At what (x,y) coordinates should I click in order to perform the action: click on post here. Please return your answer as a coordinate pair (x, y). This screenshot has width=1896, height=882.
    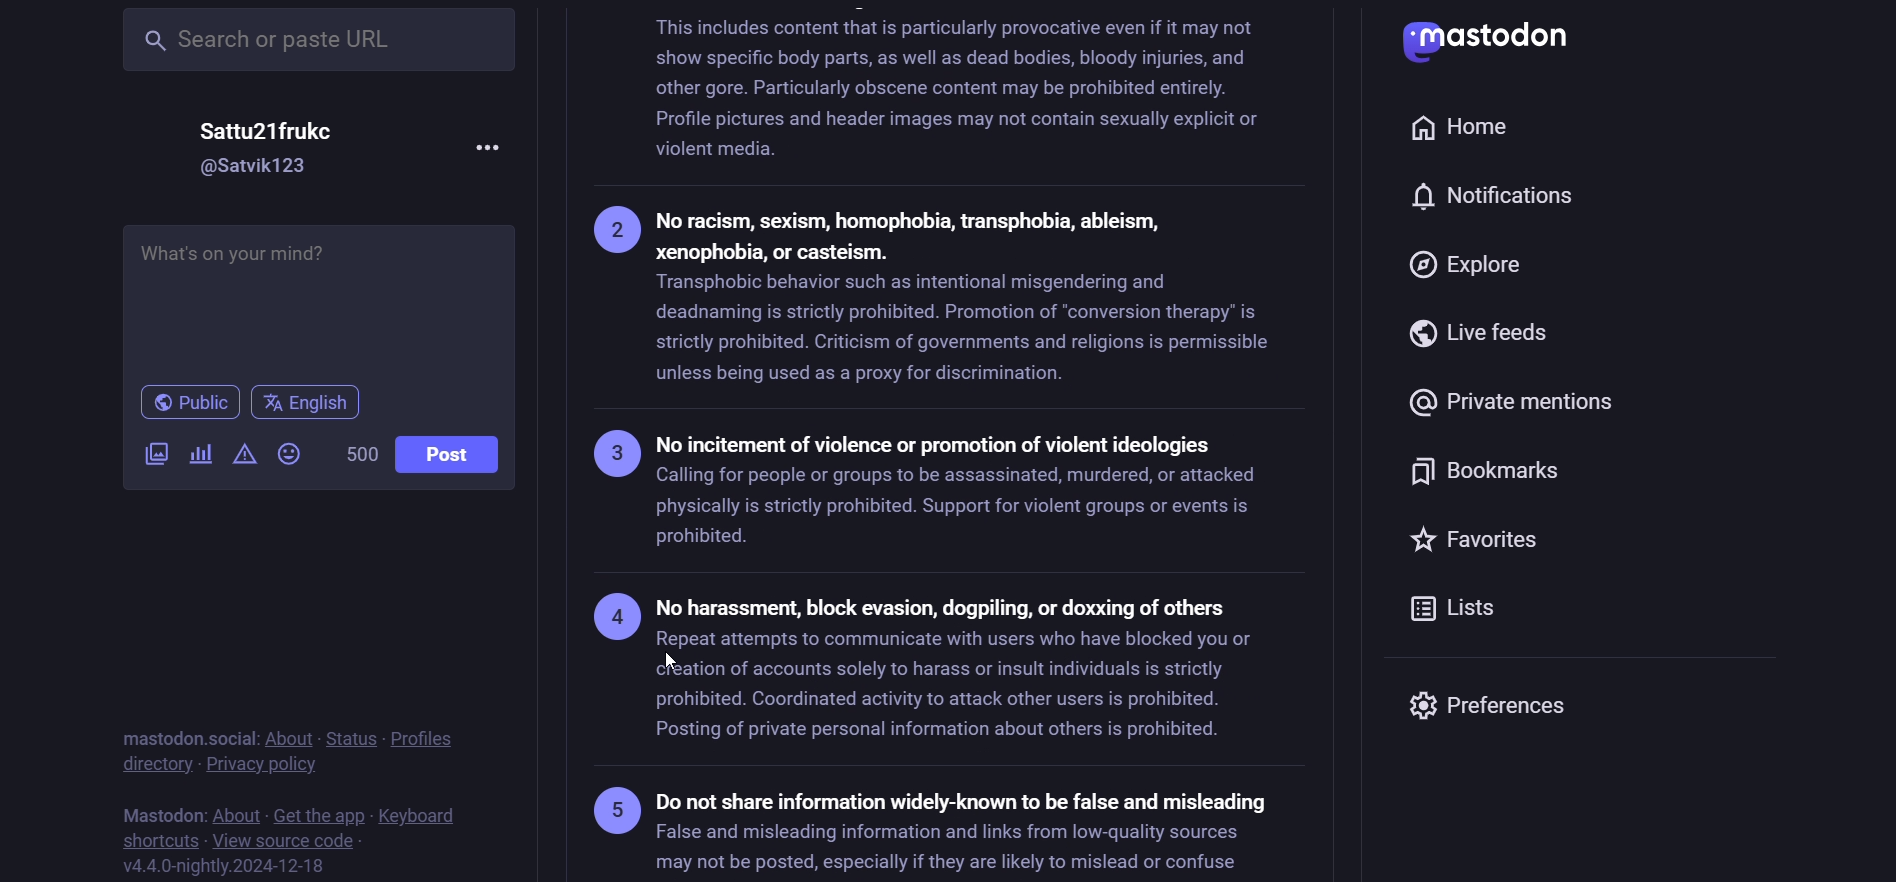
    Looking at the image, I should click on (315, 294).